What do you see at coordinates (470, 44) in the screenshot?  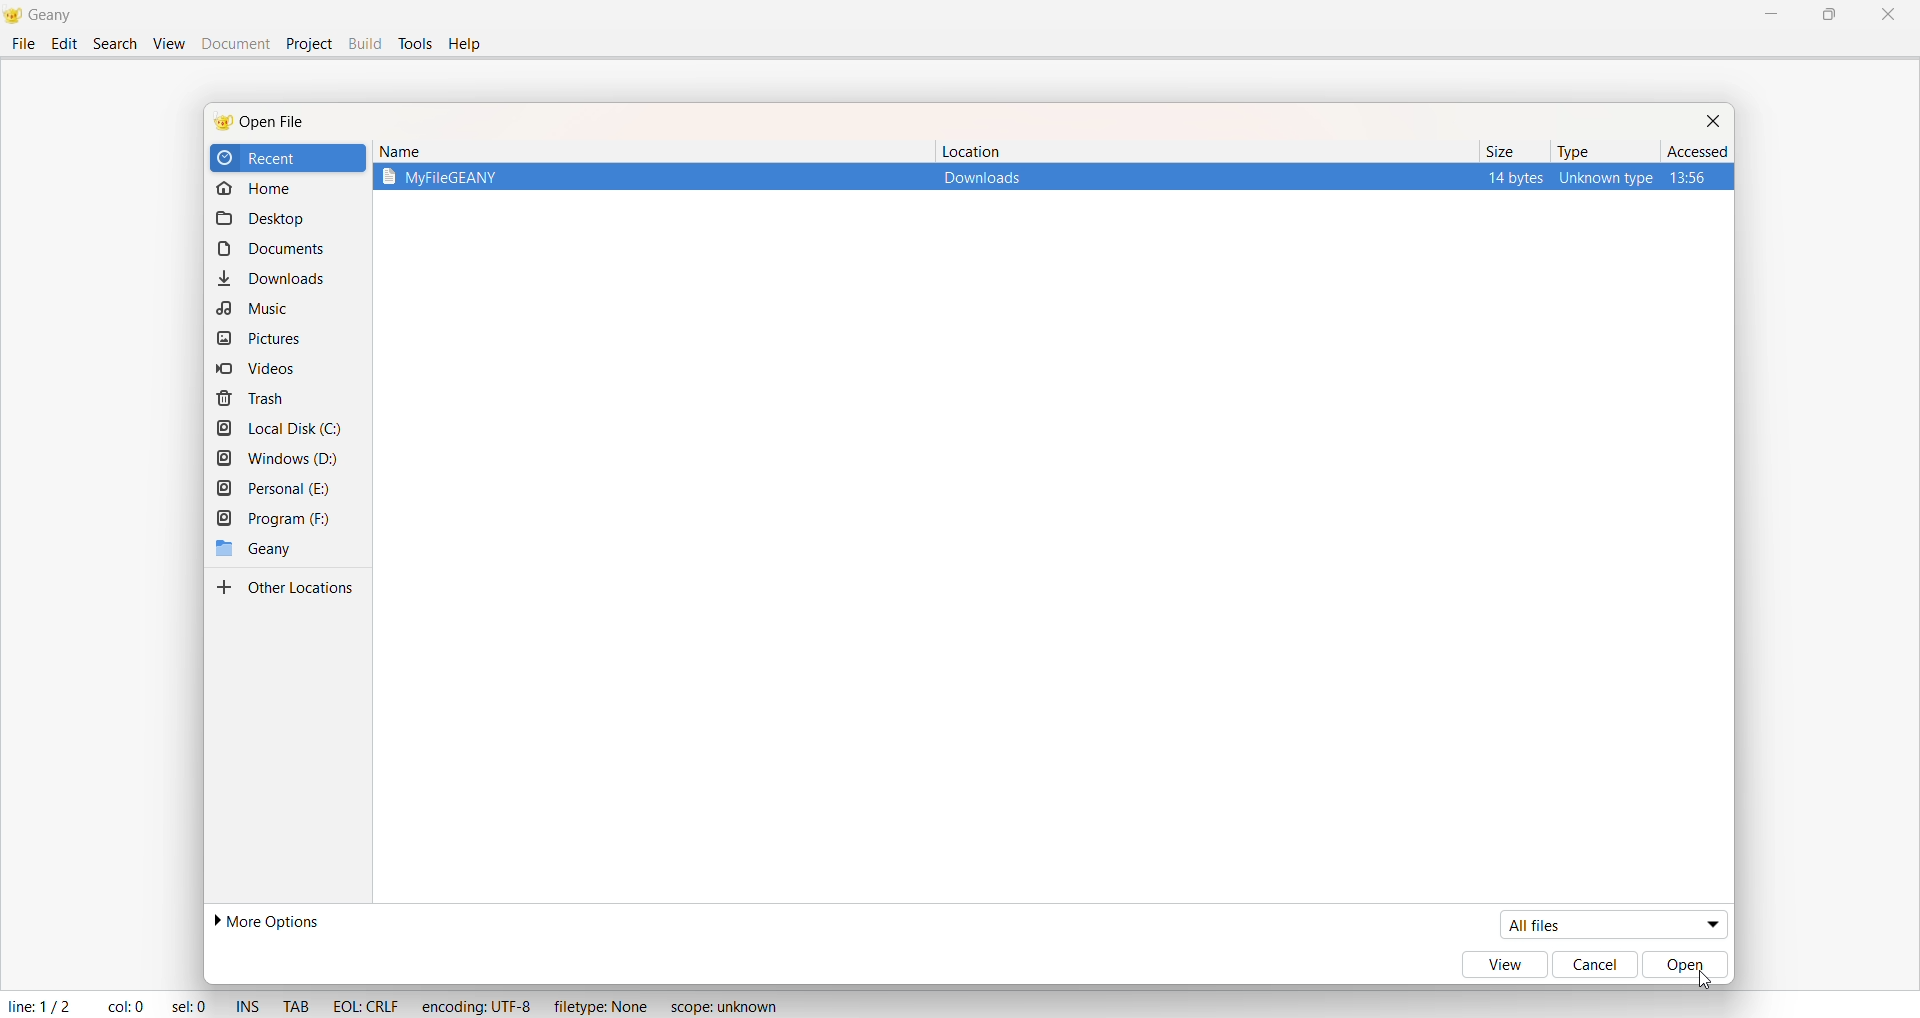 I see `help` at bounding box center [470, 44].